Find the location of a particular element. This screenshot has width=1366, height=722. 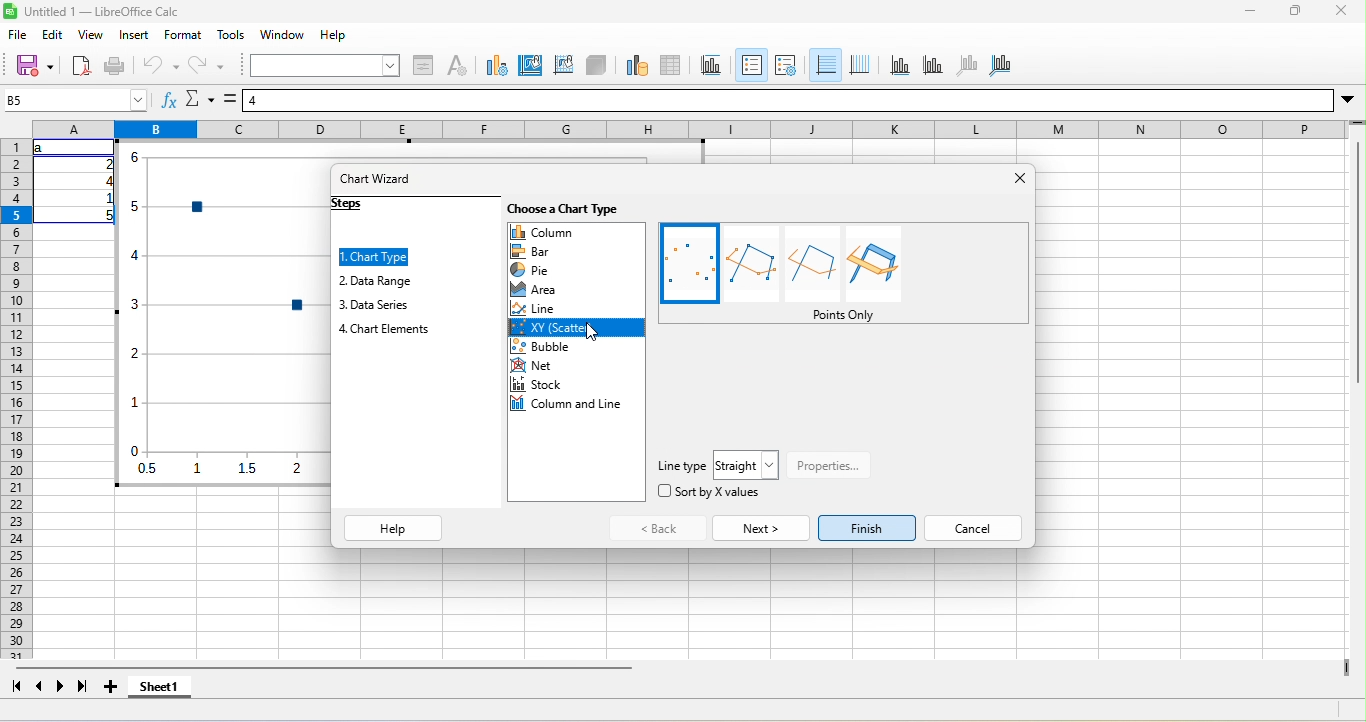

save is located at coordinates (34, 66).